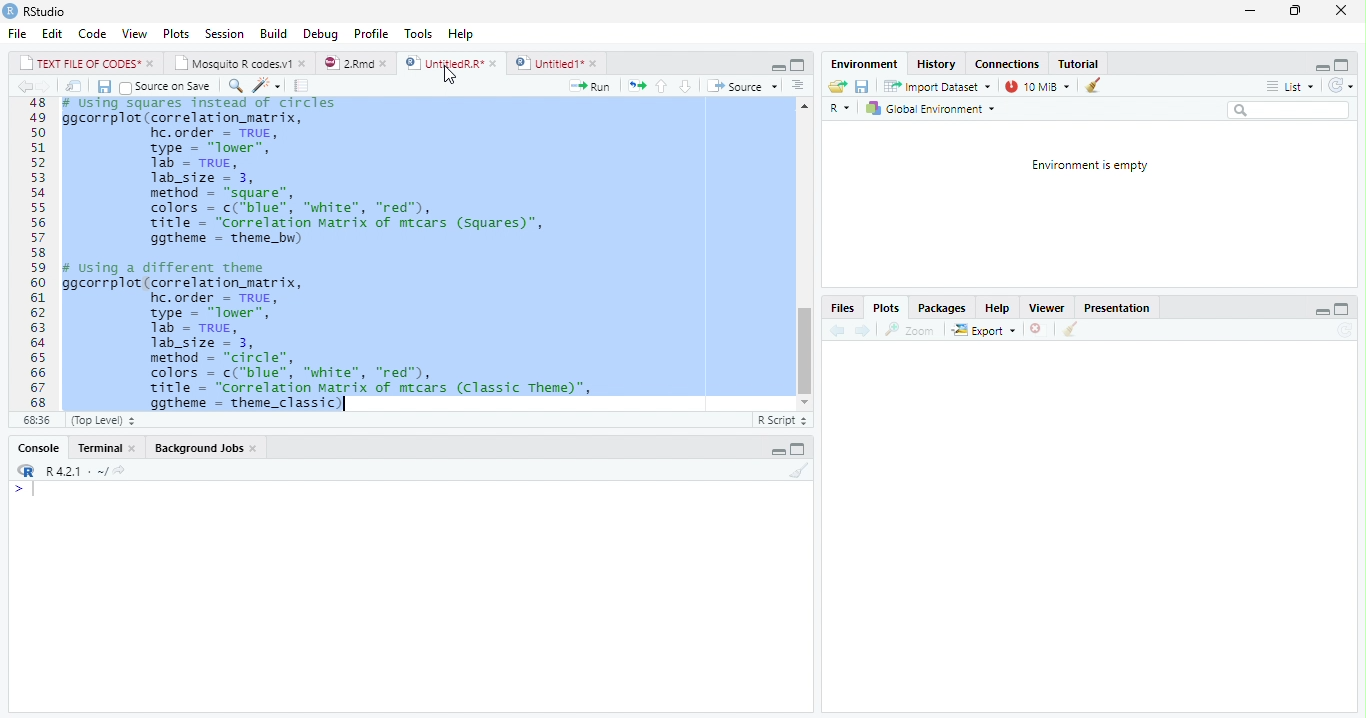 The width and height of the screenshot is (1366, 718). Describe the element at coordinates (1009, 64) in the screenshot. I see `connections` at that location.